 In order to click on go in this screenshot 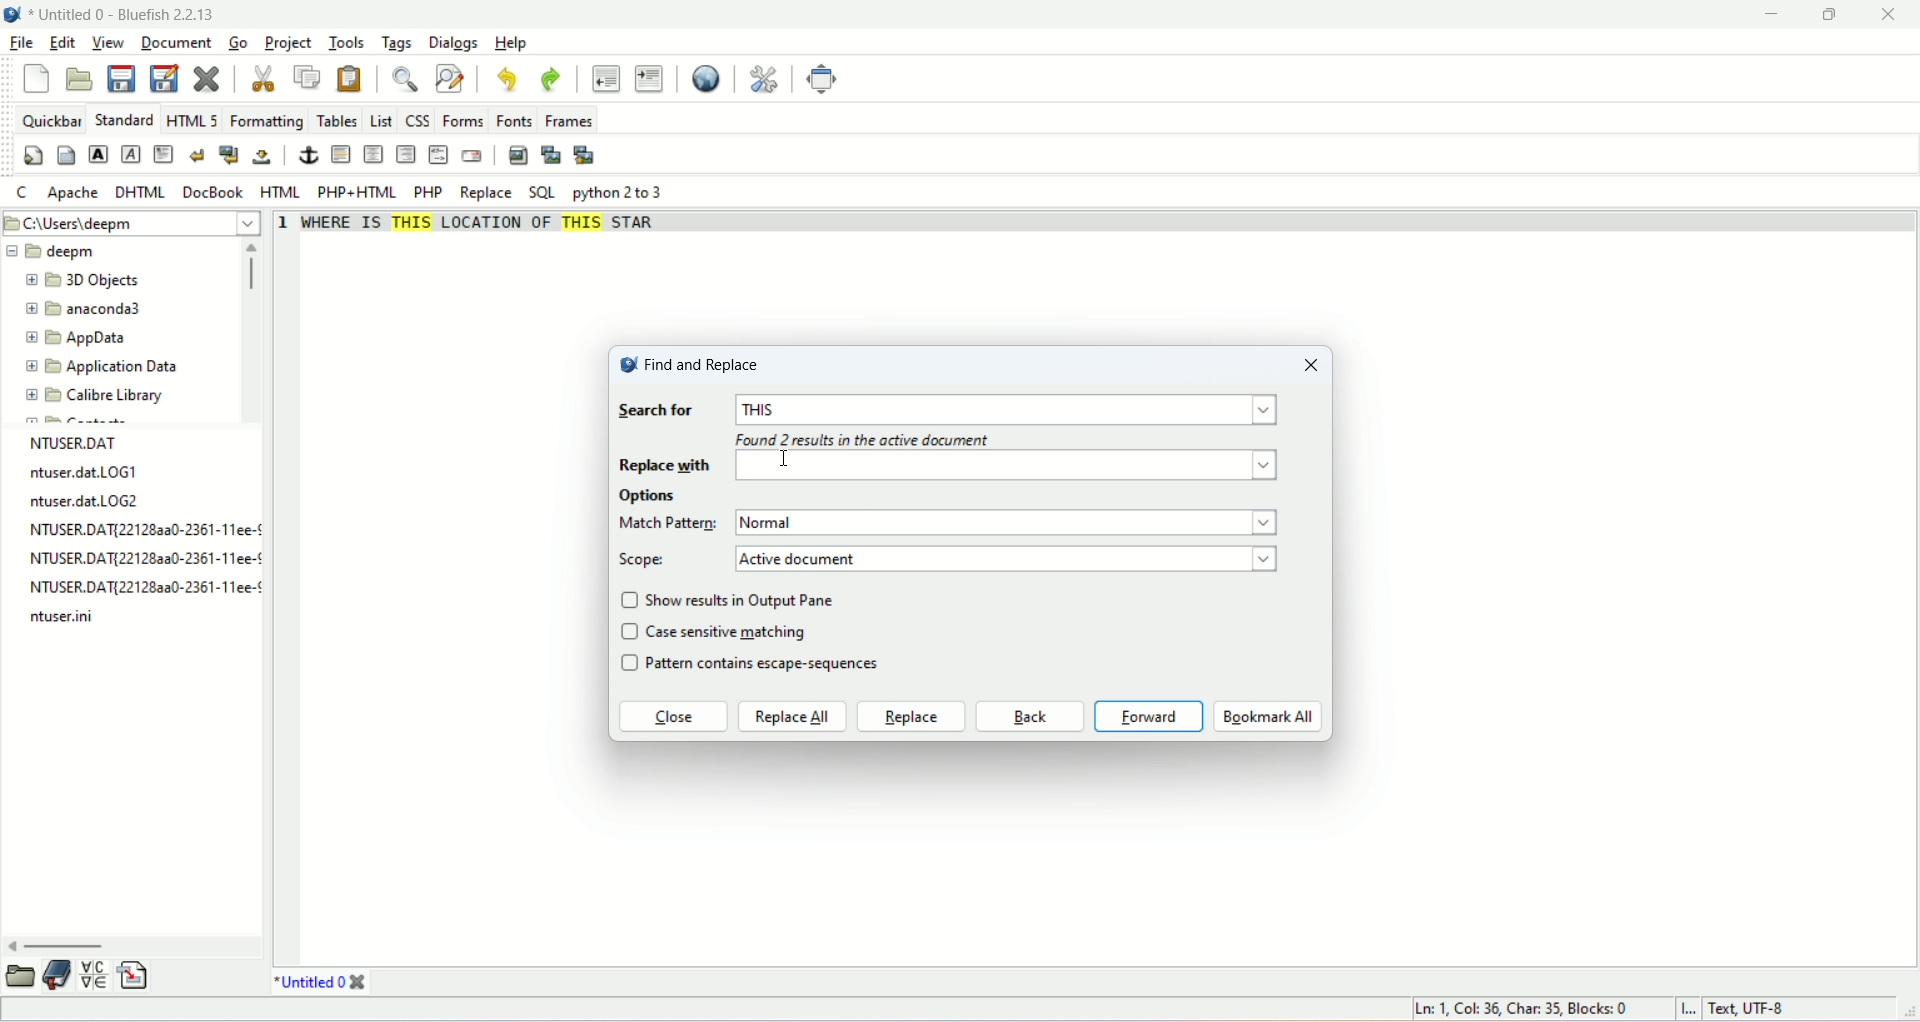, I will do `click(238, 41)`.